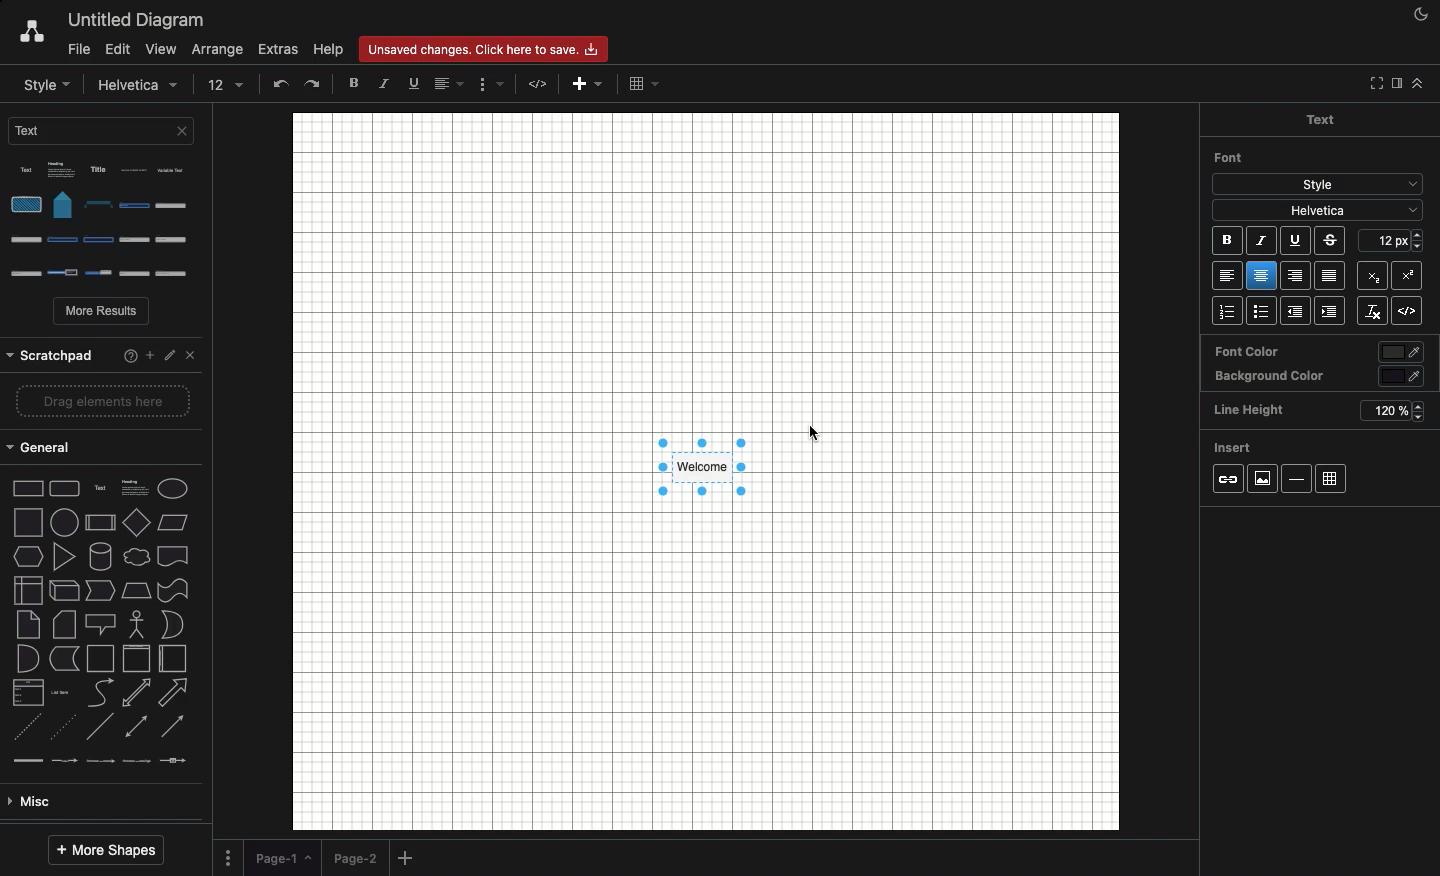 The image size is (1440, 876). What do you see at coordinates (102, 408) in the screenshot?
I see `2d shapes` at bounding box center [102, 408].